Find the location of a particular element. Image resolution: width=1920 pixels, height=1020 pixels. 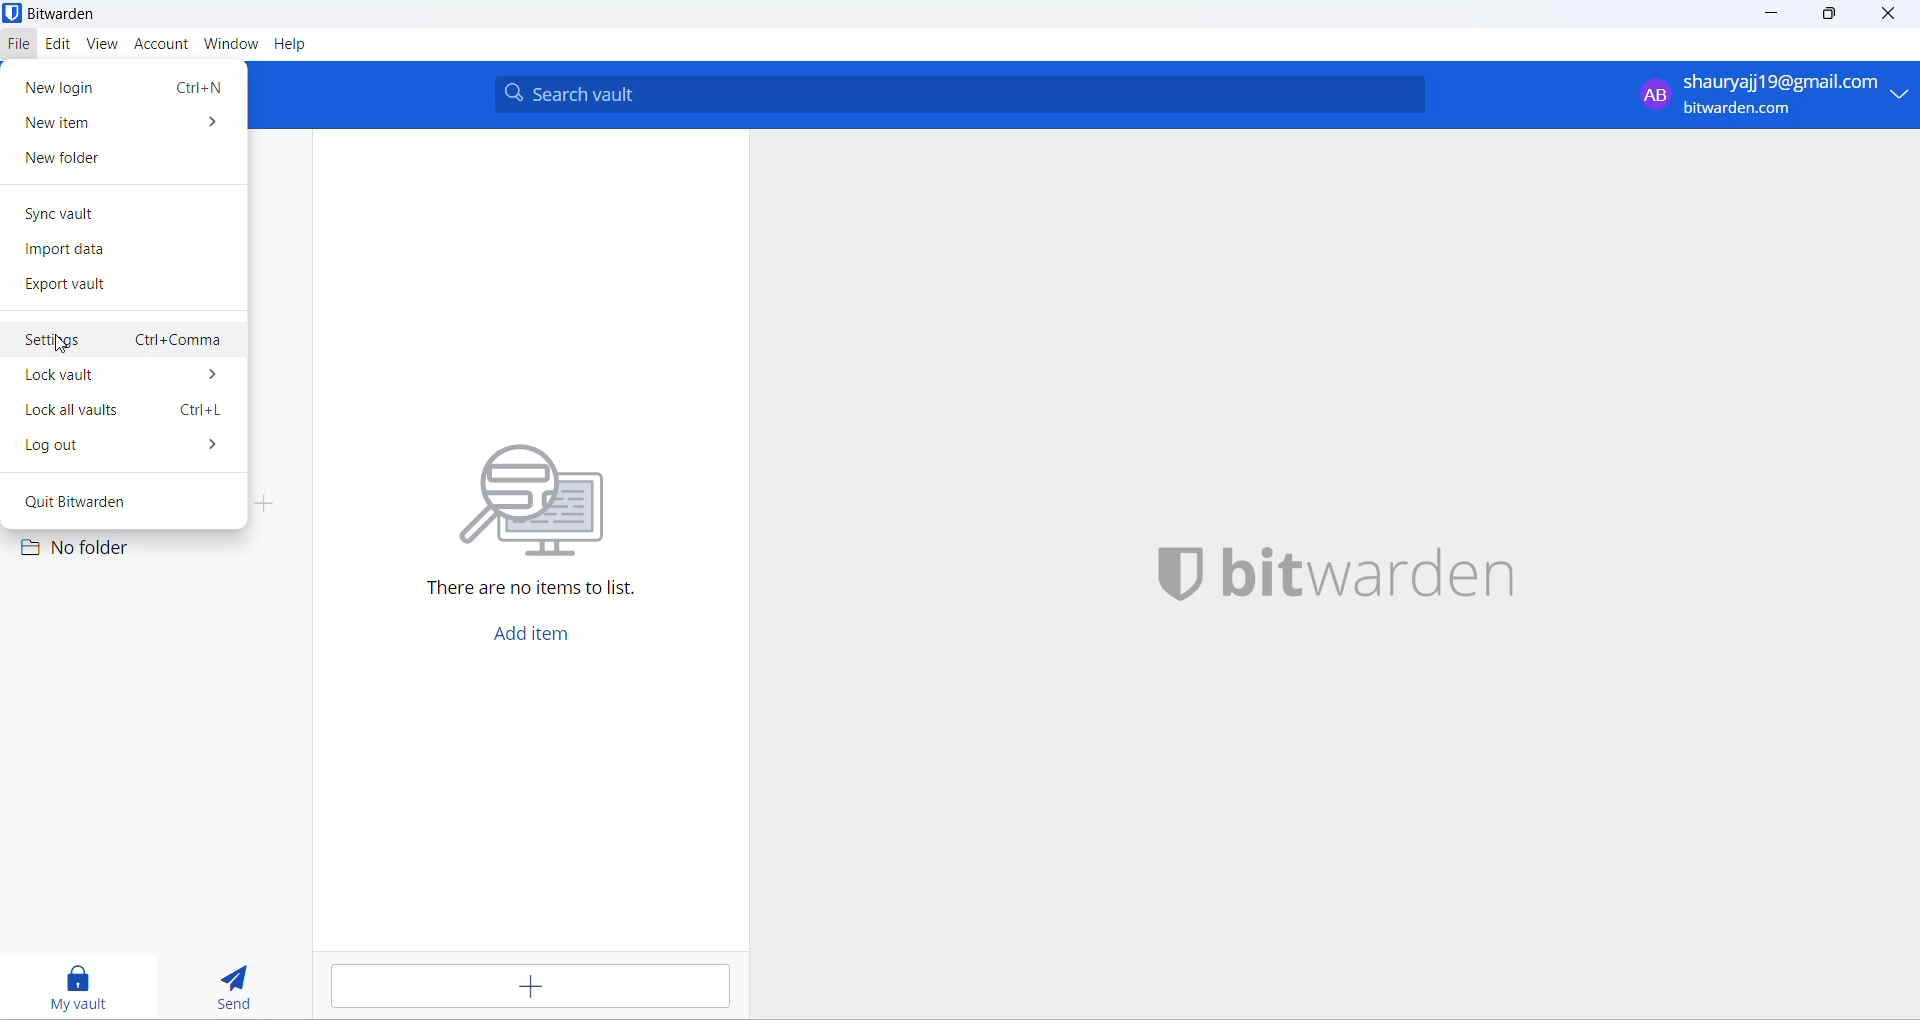

application name and logo is located at coordinates (61, 13).